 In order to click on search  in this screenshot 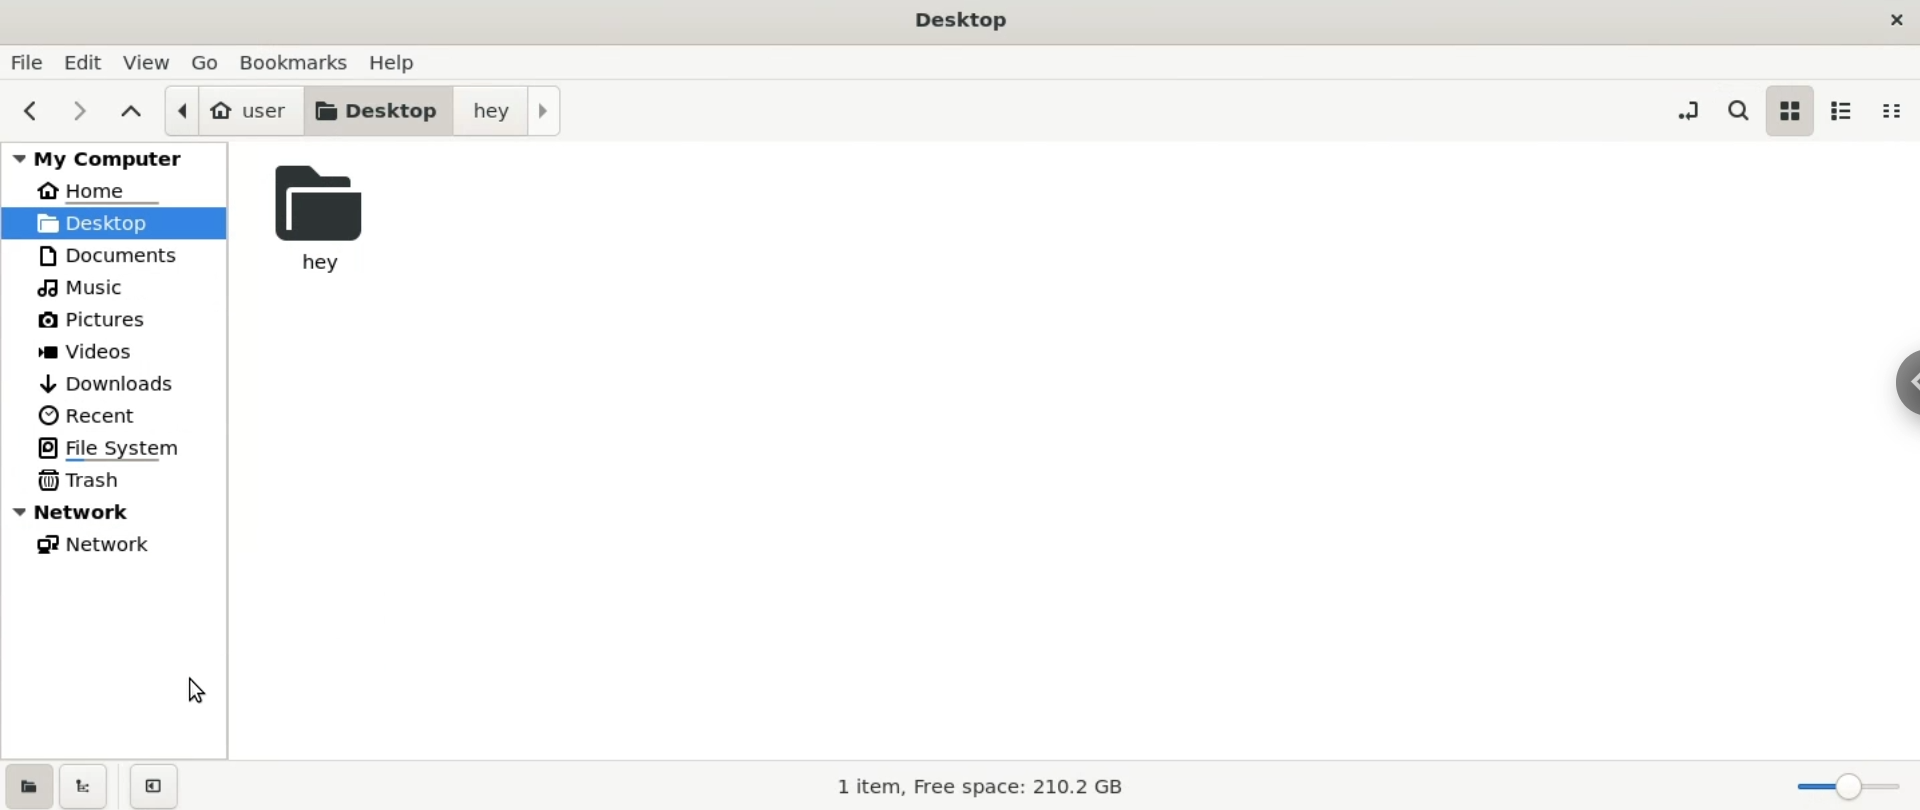, I will do `click(1740, 109)`.